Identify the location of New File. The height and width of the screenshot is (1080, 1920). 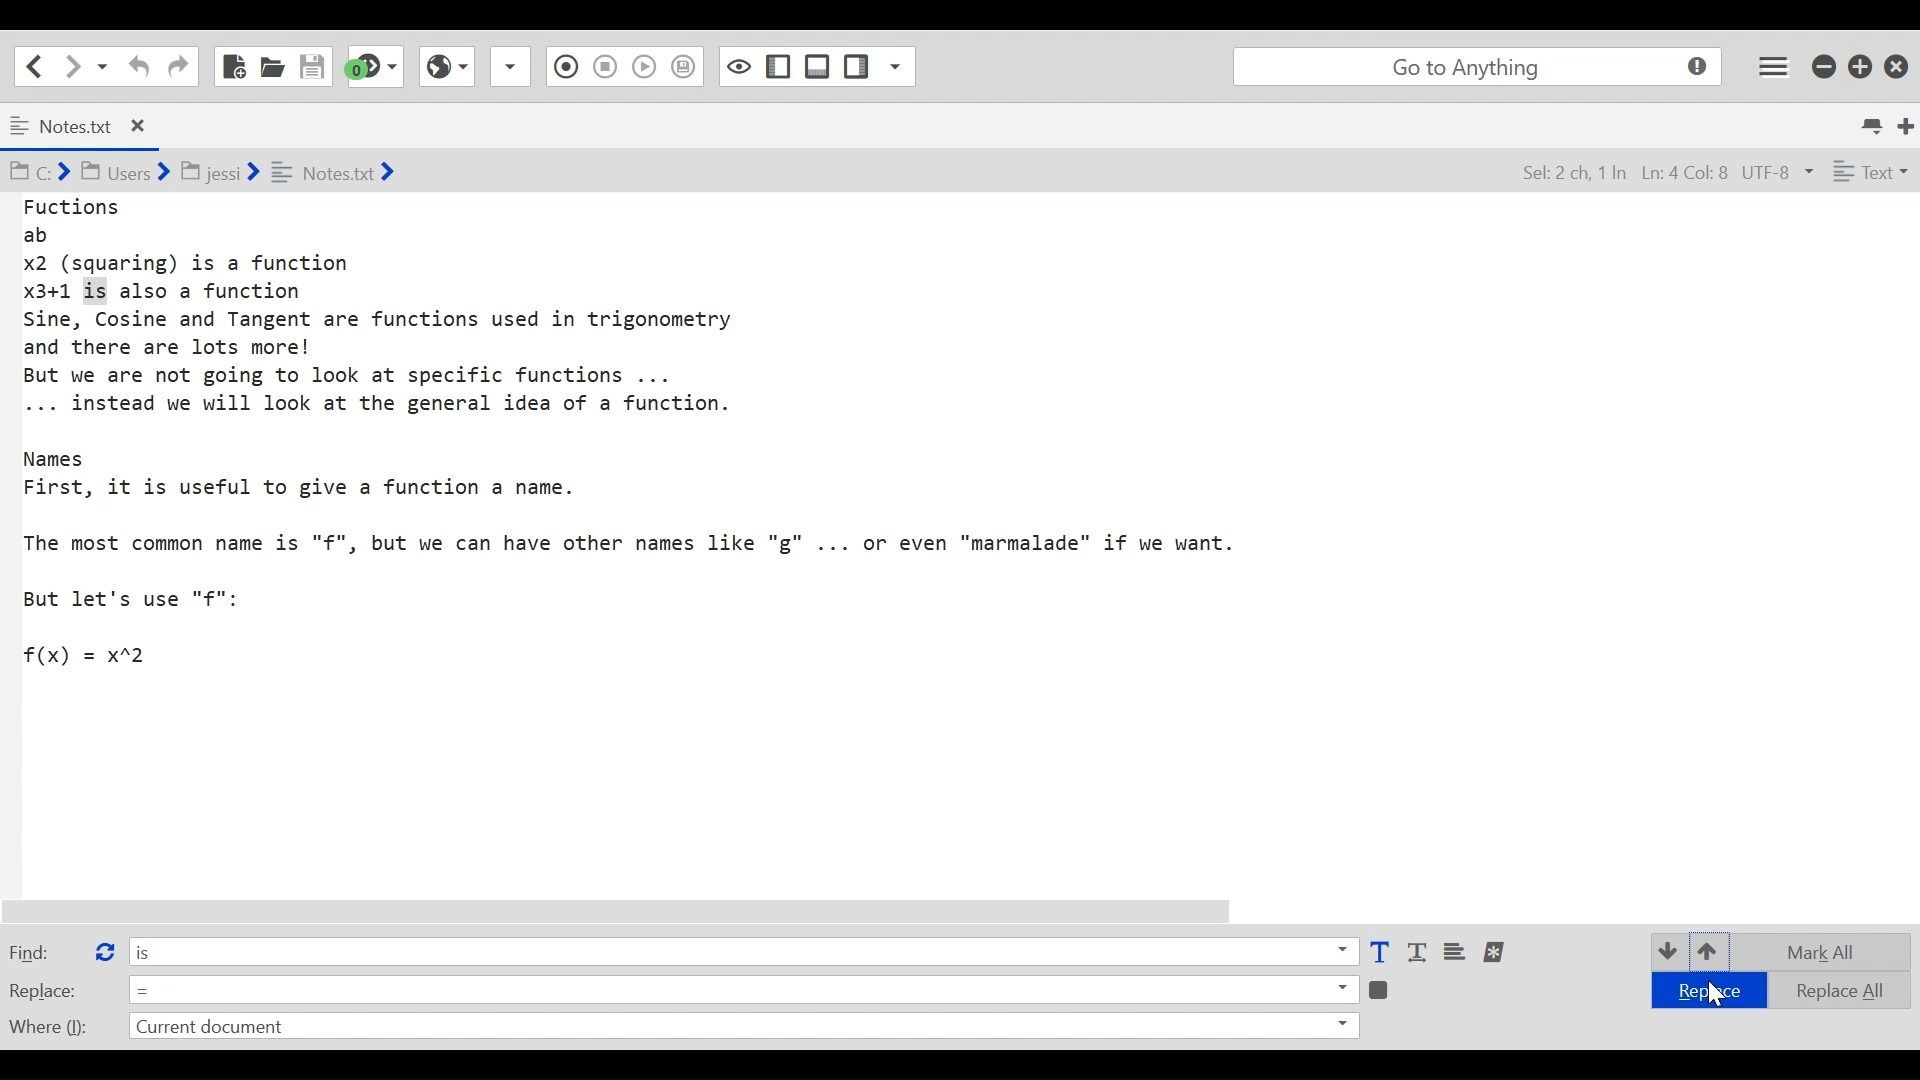
(232, 66).